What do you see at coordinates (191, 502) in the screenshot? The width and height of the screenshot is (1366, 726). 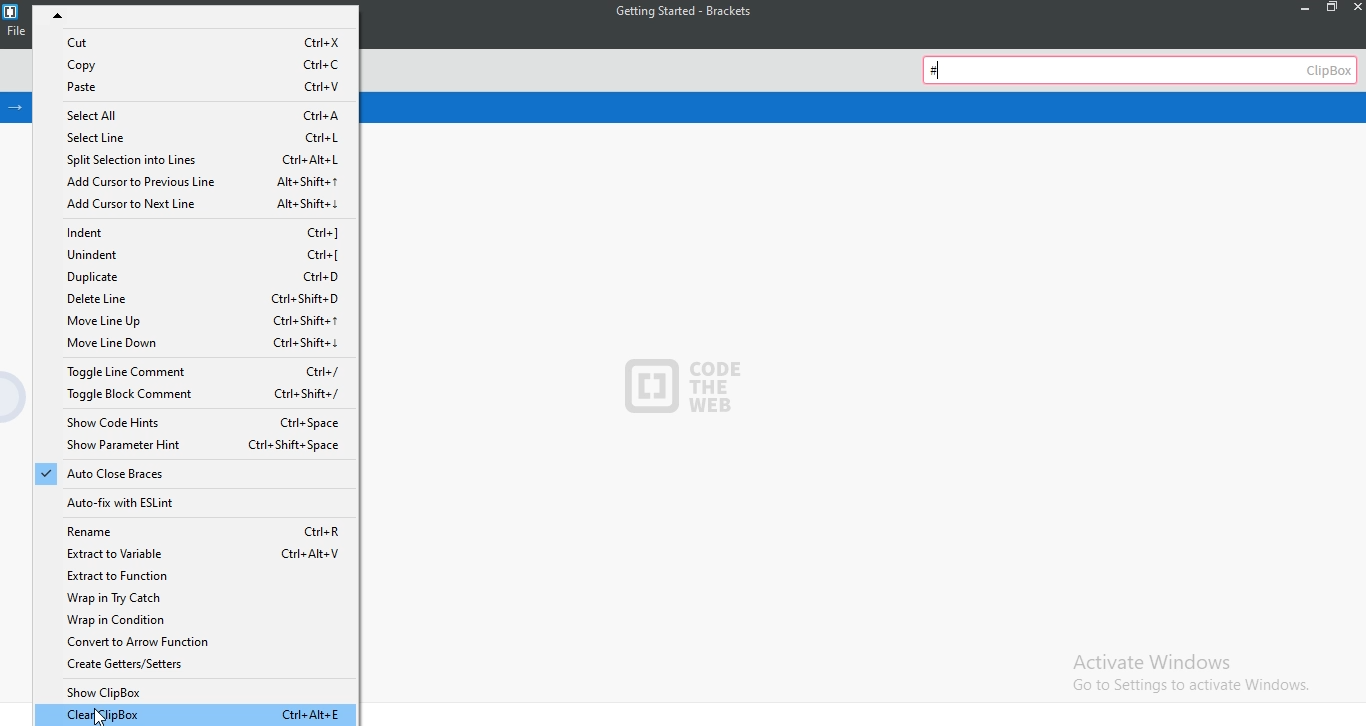 I see `Auto-fix with EsLint` at bounding box center [191, 502].